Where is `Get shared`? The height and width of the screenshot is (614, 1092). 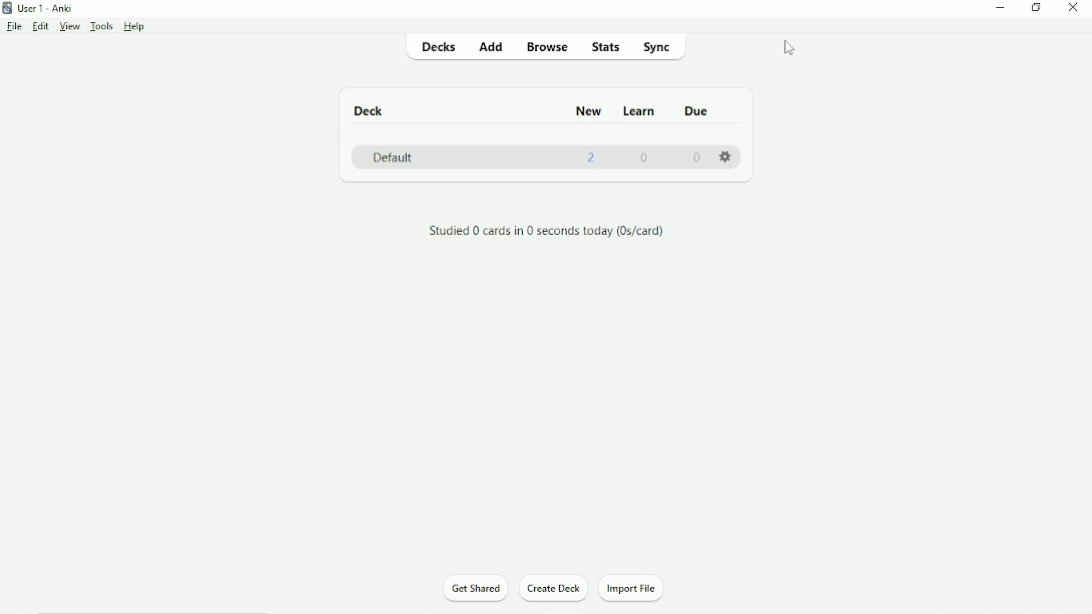
Get shared is located at coordinates (473, 589).